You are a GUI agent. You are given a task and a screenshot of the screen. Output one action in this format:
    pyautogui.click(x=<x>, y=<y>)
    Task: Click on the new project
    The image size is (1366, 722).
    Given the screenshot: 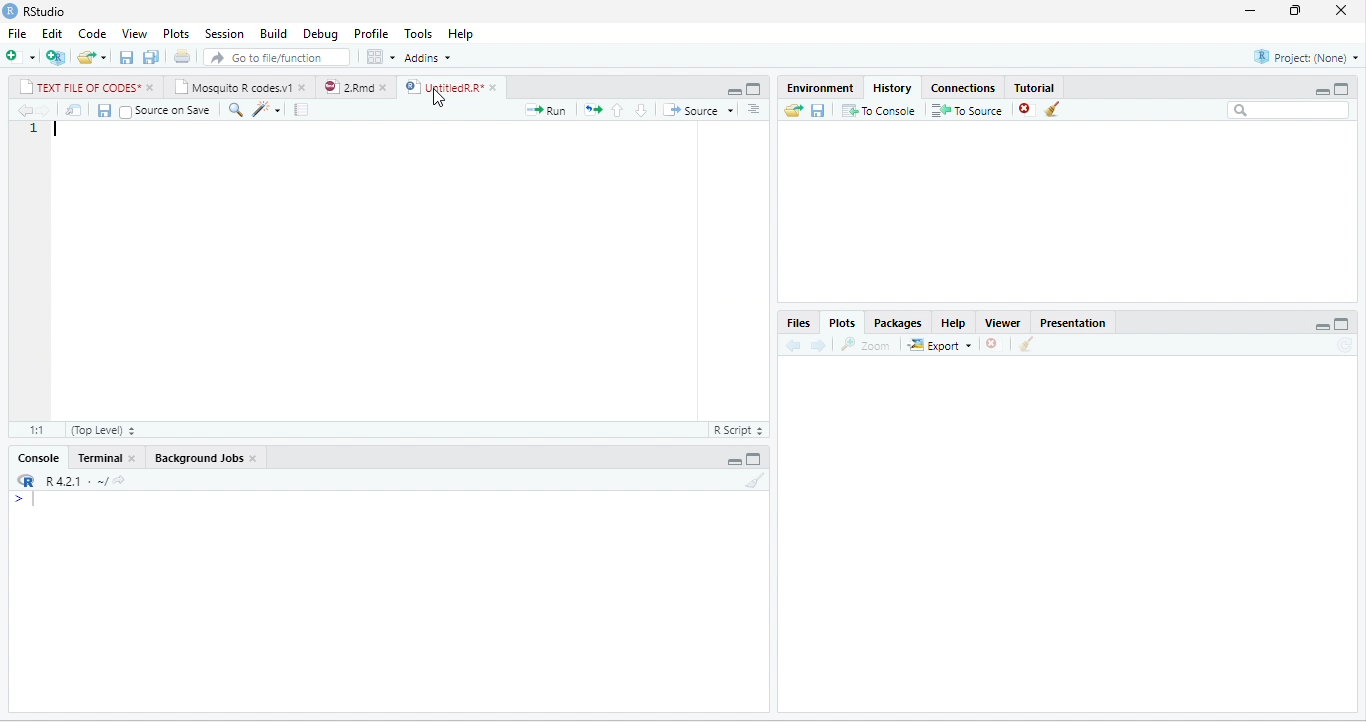 What is the action you would take?
    pyautogui.click(x=56, y=57)
    